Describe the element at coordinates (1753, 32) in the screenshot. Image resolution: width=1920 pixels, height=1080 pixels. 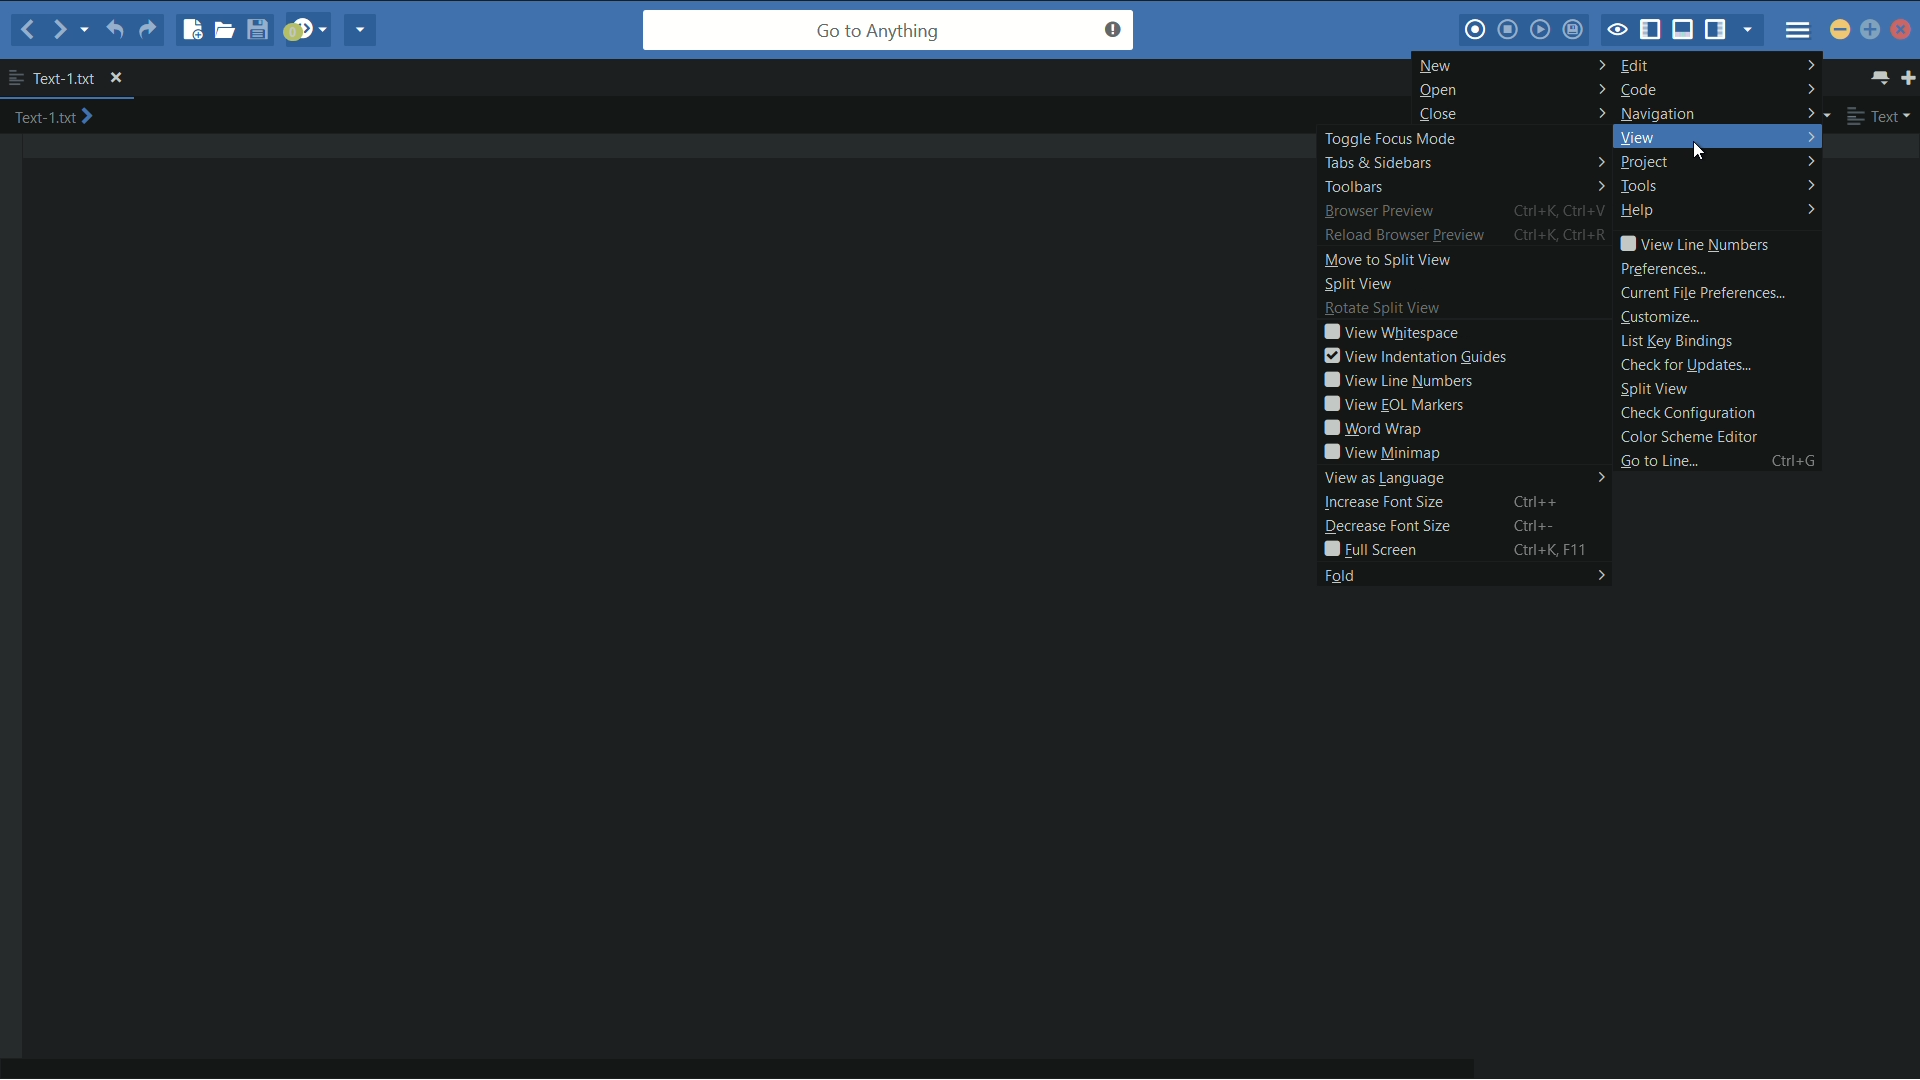
I see `show specific sidebar/tab` at that location.